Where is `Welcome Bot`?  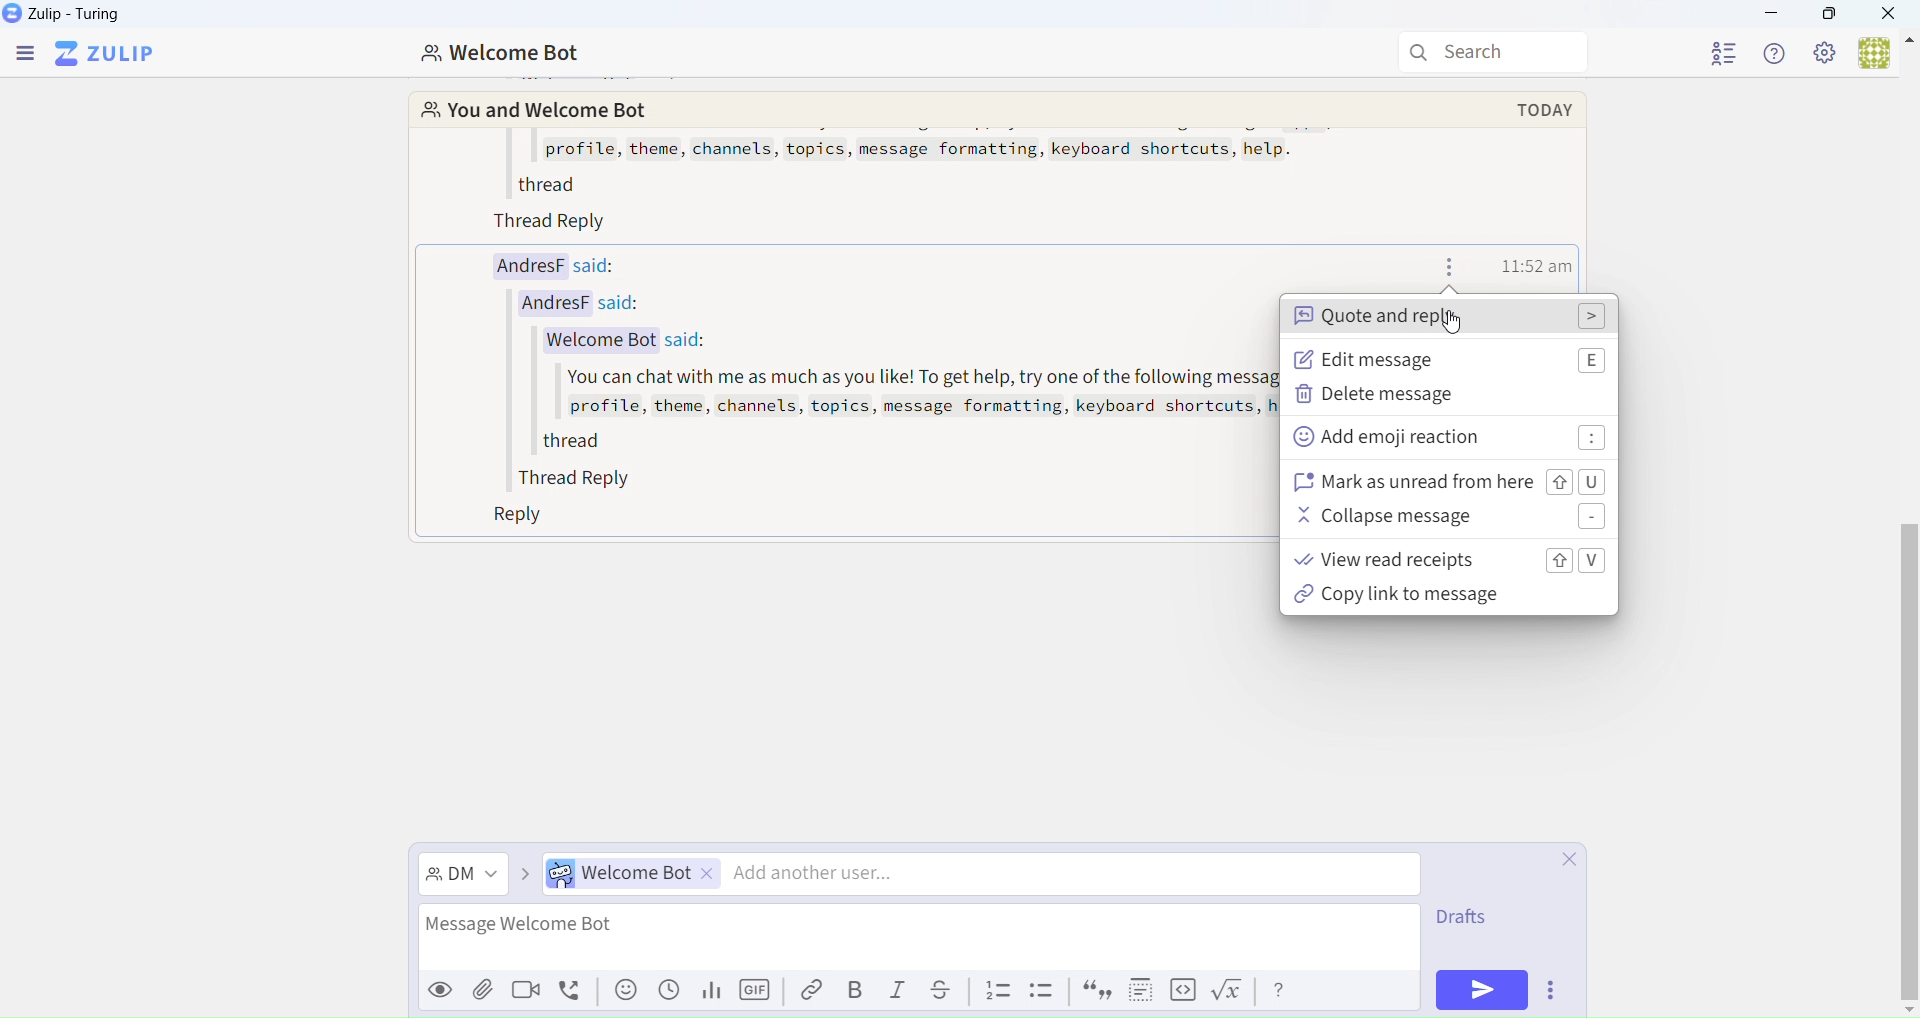 Welcome Bot is located at coordinates (506, 56).